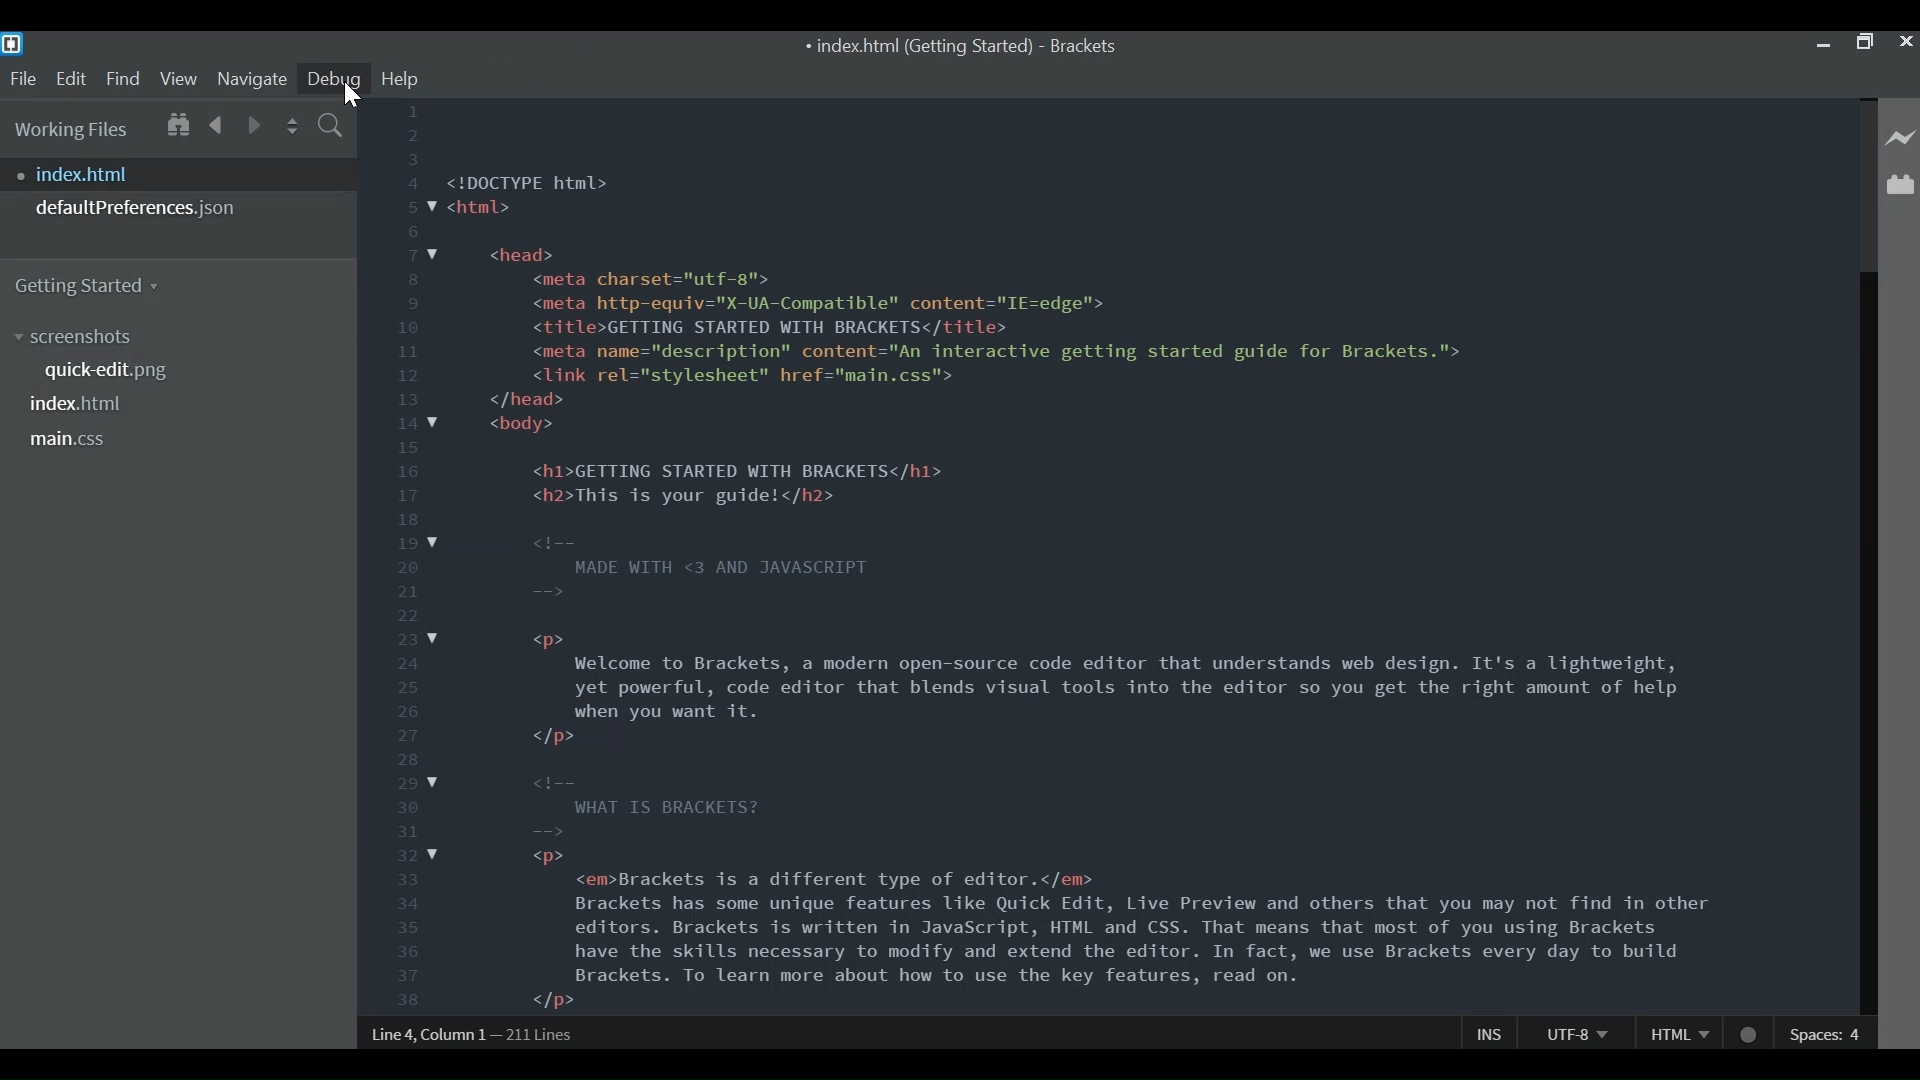 The image size is (1920, 1080). Describe the element at coordinates (1750, 1035) in the screenshot. I see `No lintel available for HTML` at that location.